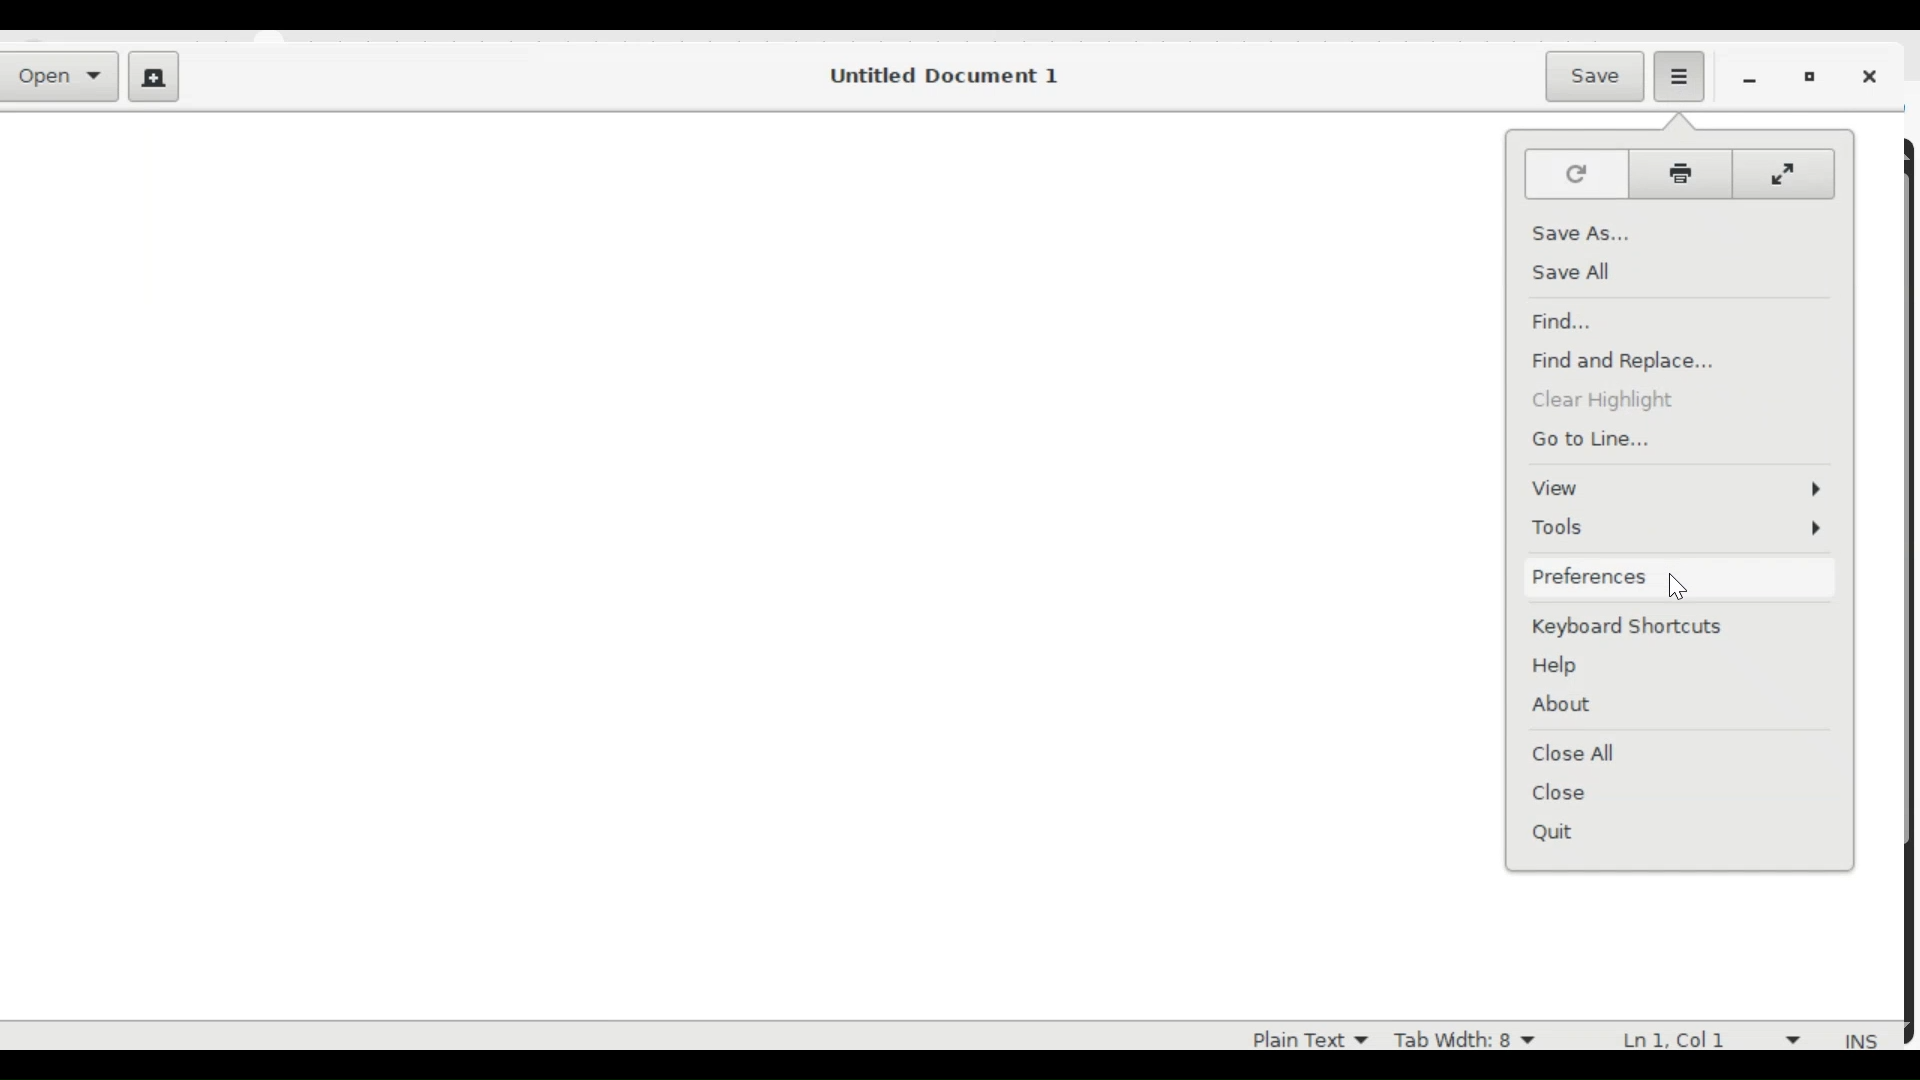 The height and width of the screenshot is (1080, 1920). Describe the element at coordinates (1677, 526) in the screenshot. I see `Tools` at that location.